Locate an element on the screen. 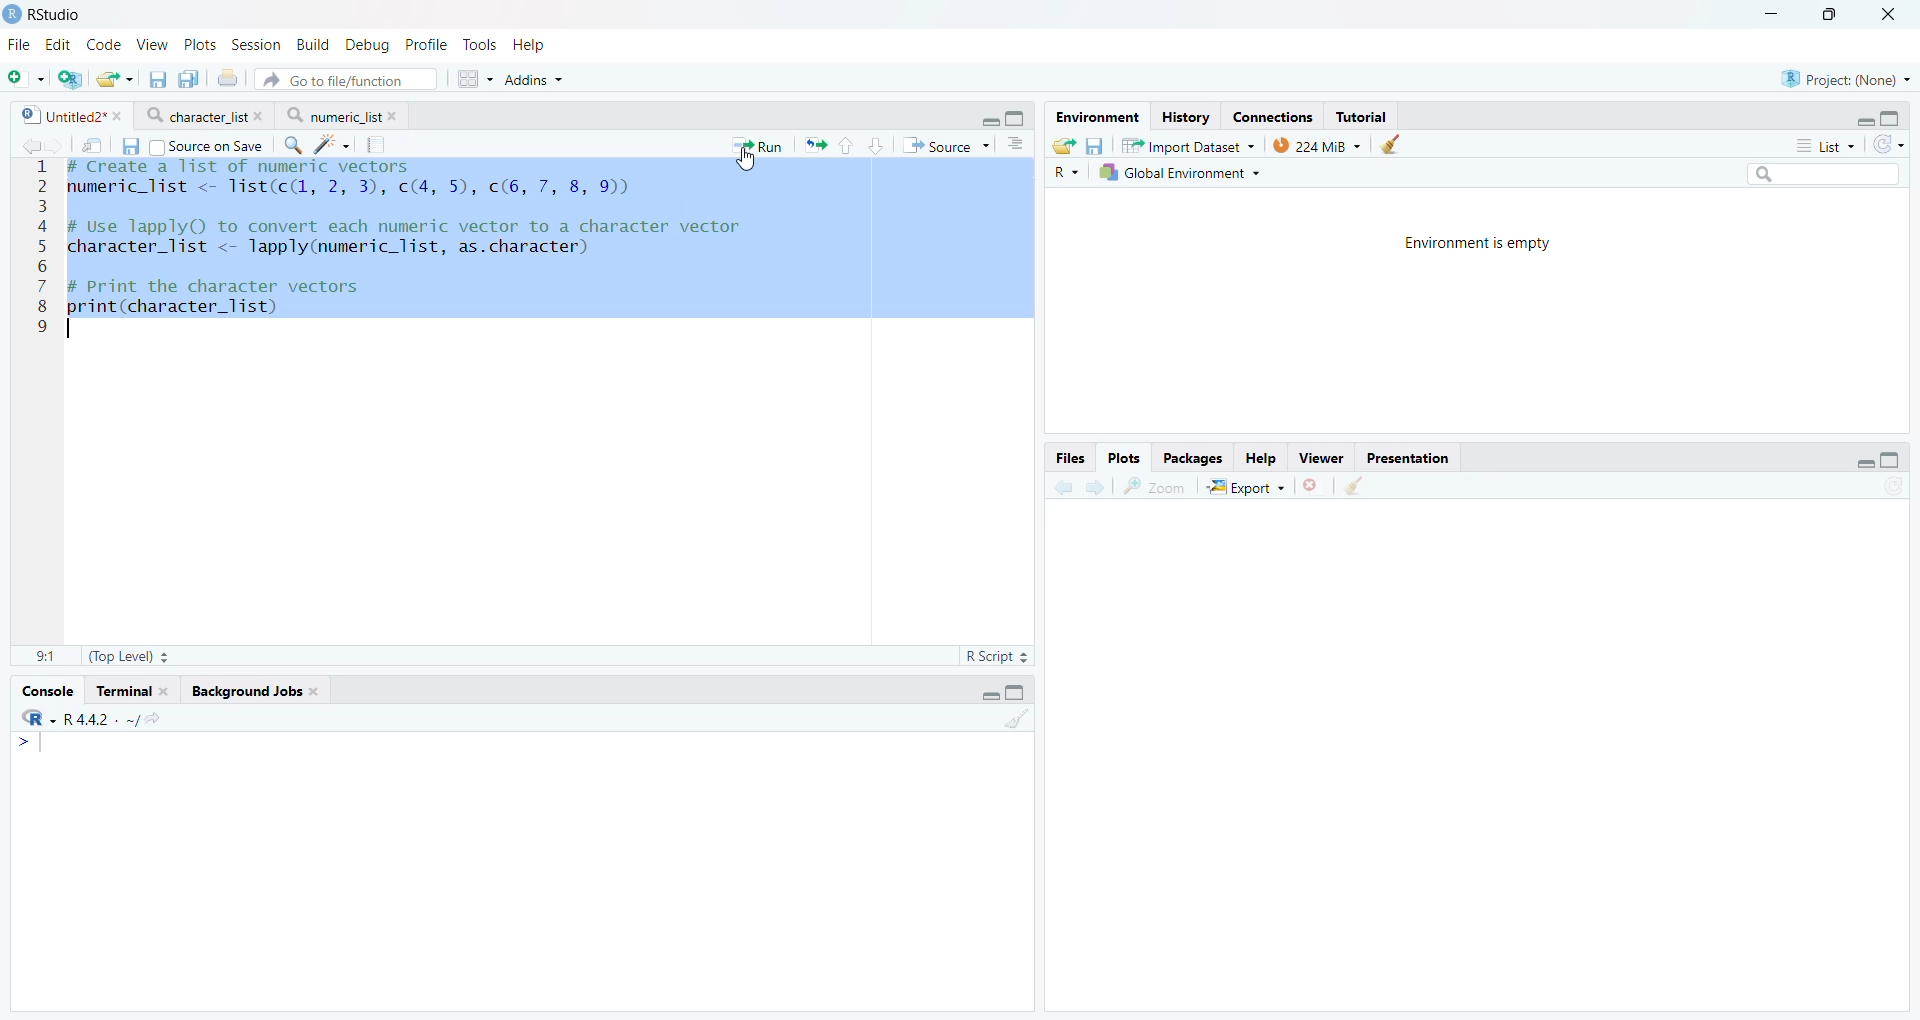 This screenshot has width=1920, height=1020. Refresh list is located at coordinates (1894, 488).